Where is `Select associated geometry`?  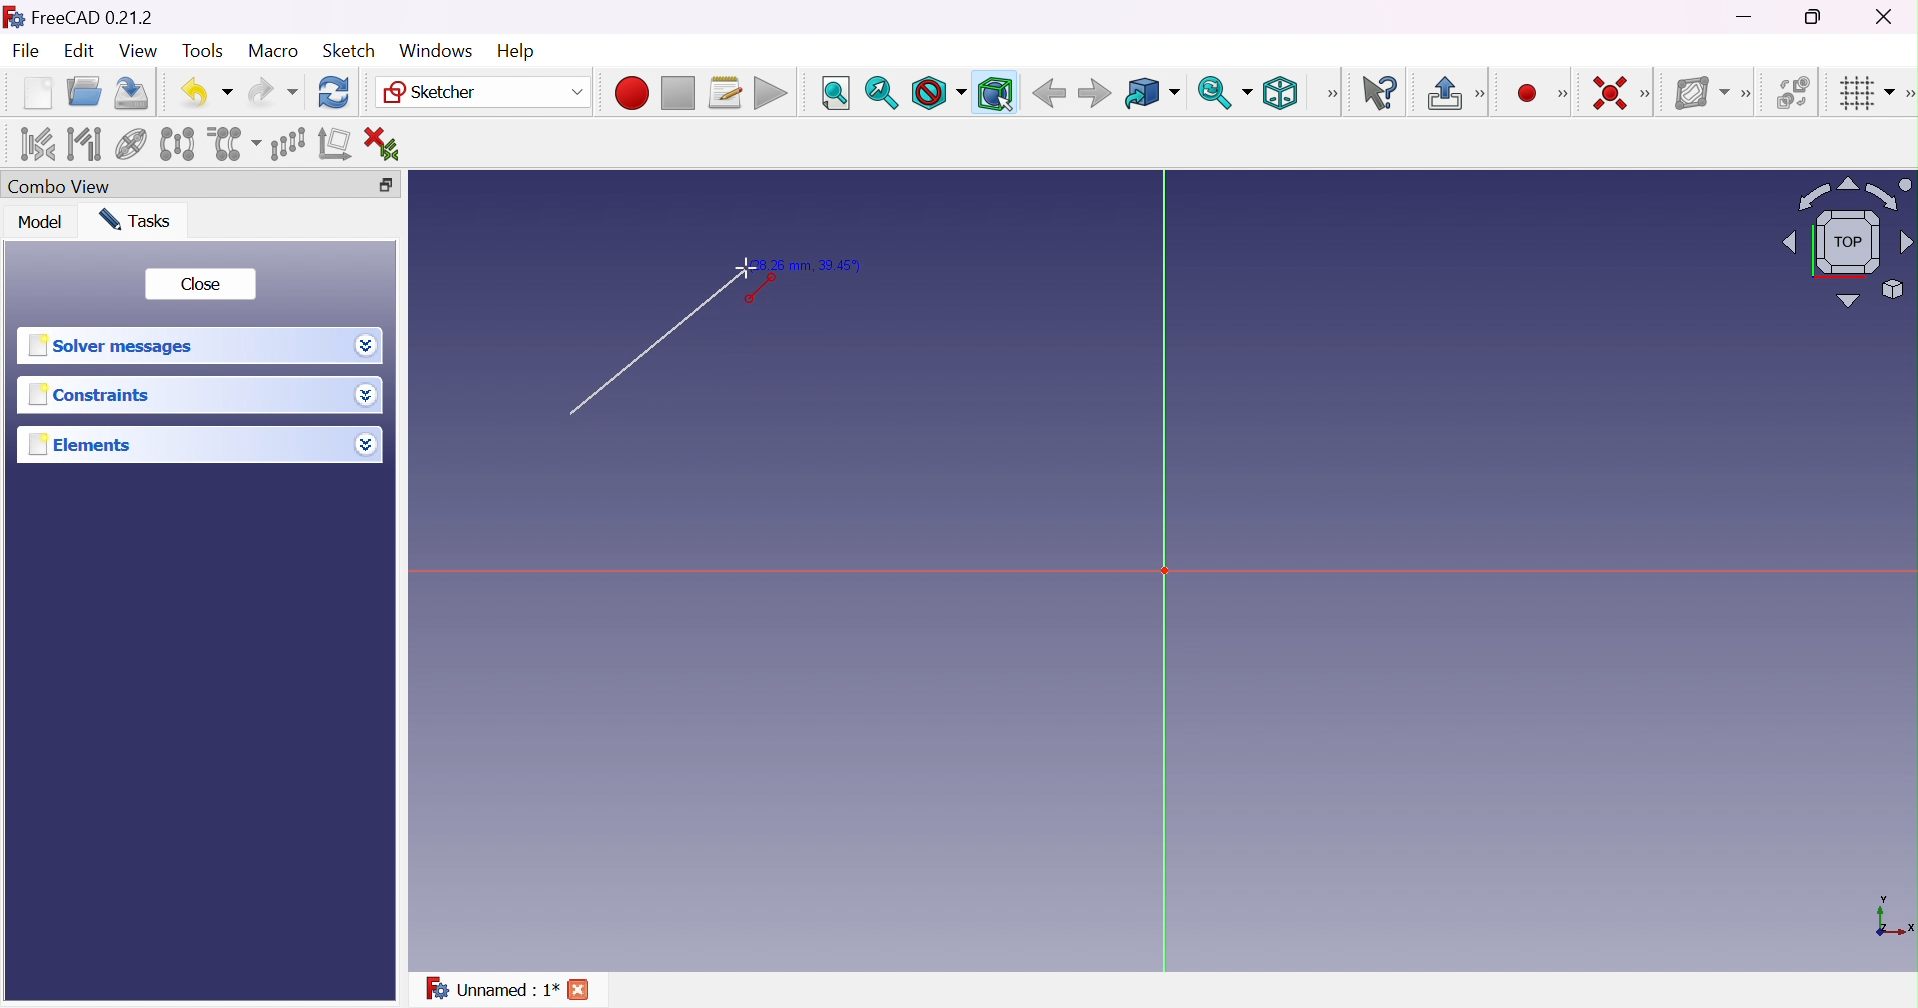
Select associated geometry is located at coordinates (84, 144).